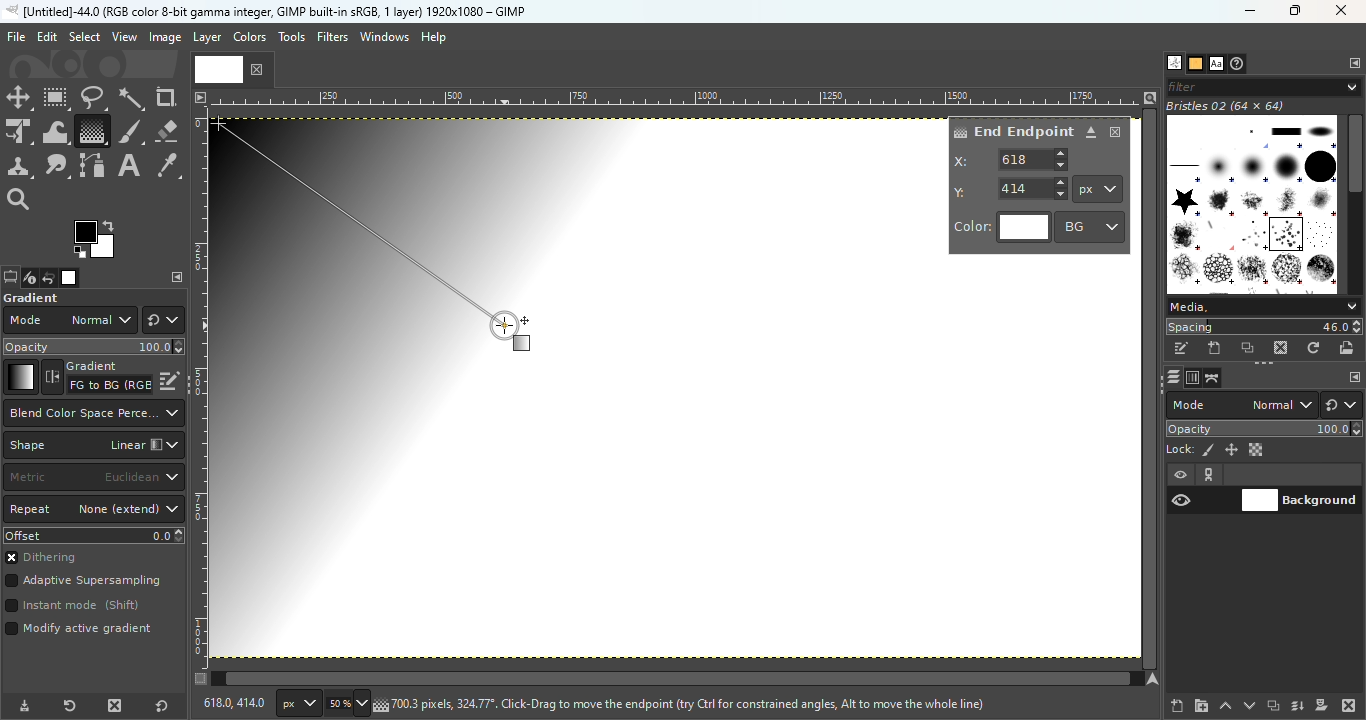 Image resolution: width=1366 pixels, height=720 pixels. Describe the element at coordinates (93, 478) in the screenshot. I see `Matric to the use for the distance calculation` at that location.